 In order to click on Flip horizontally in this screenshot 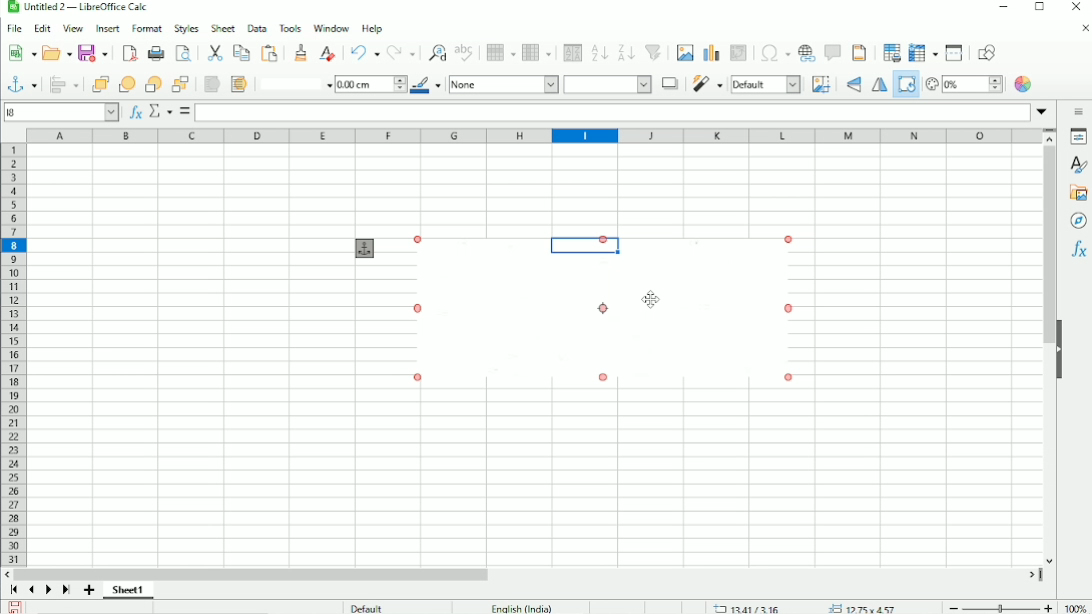, I will do `click(877, 85)`.